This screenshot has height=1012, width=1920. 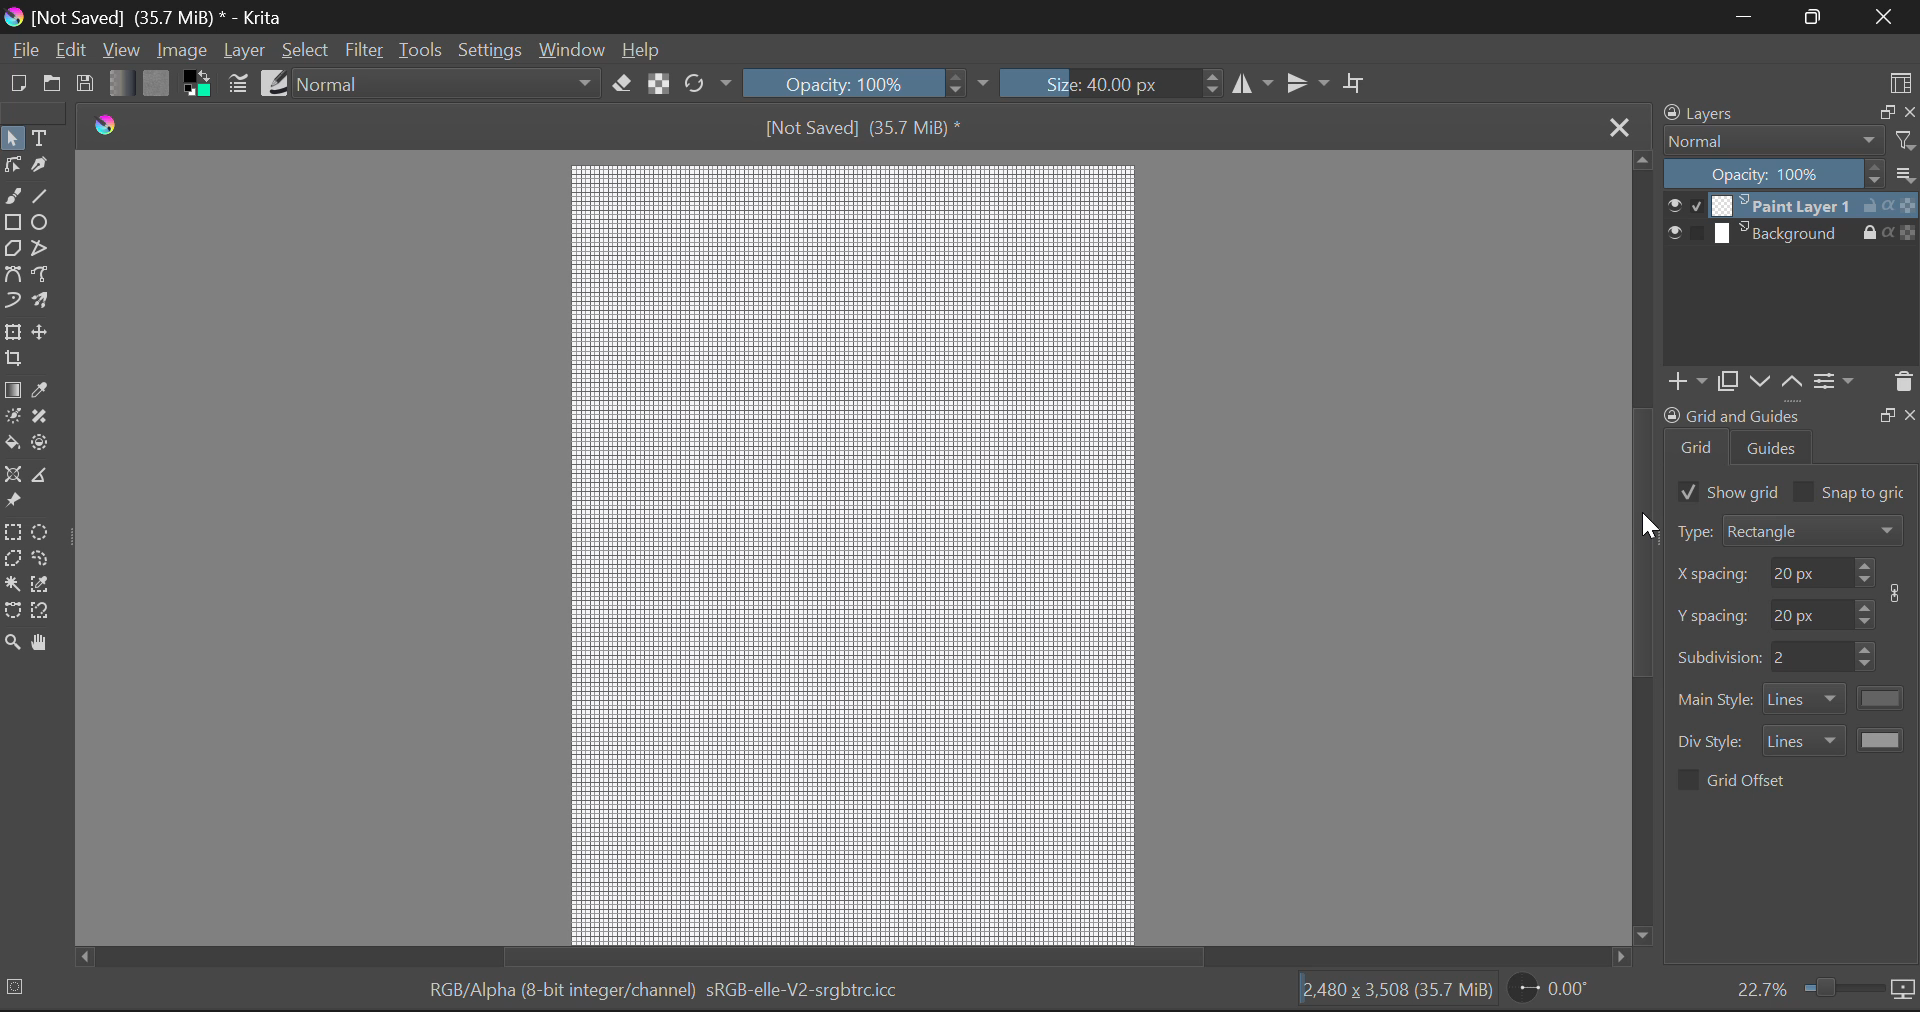 I want to click on Krita Logo, so click(x=107, y=125).